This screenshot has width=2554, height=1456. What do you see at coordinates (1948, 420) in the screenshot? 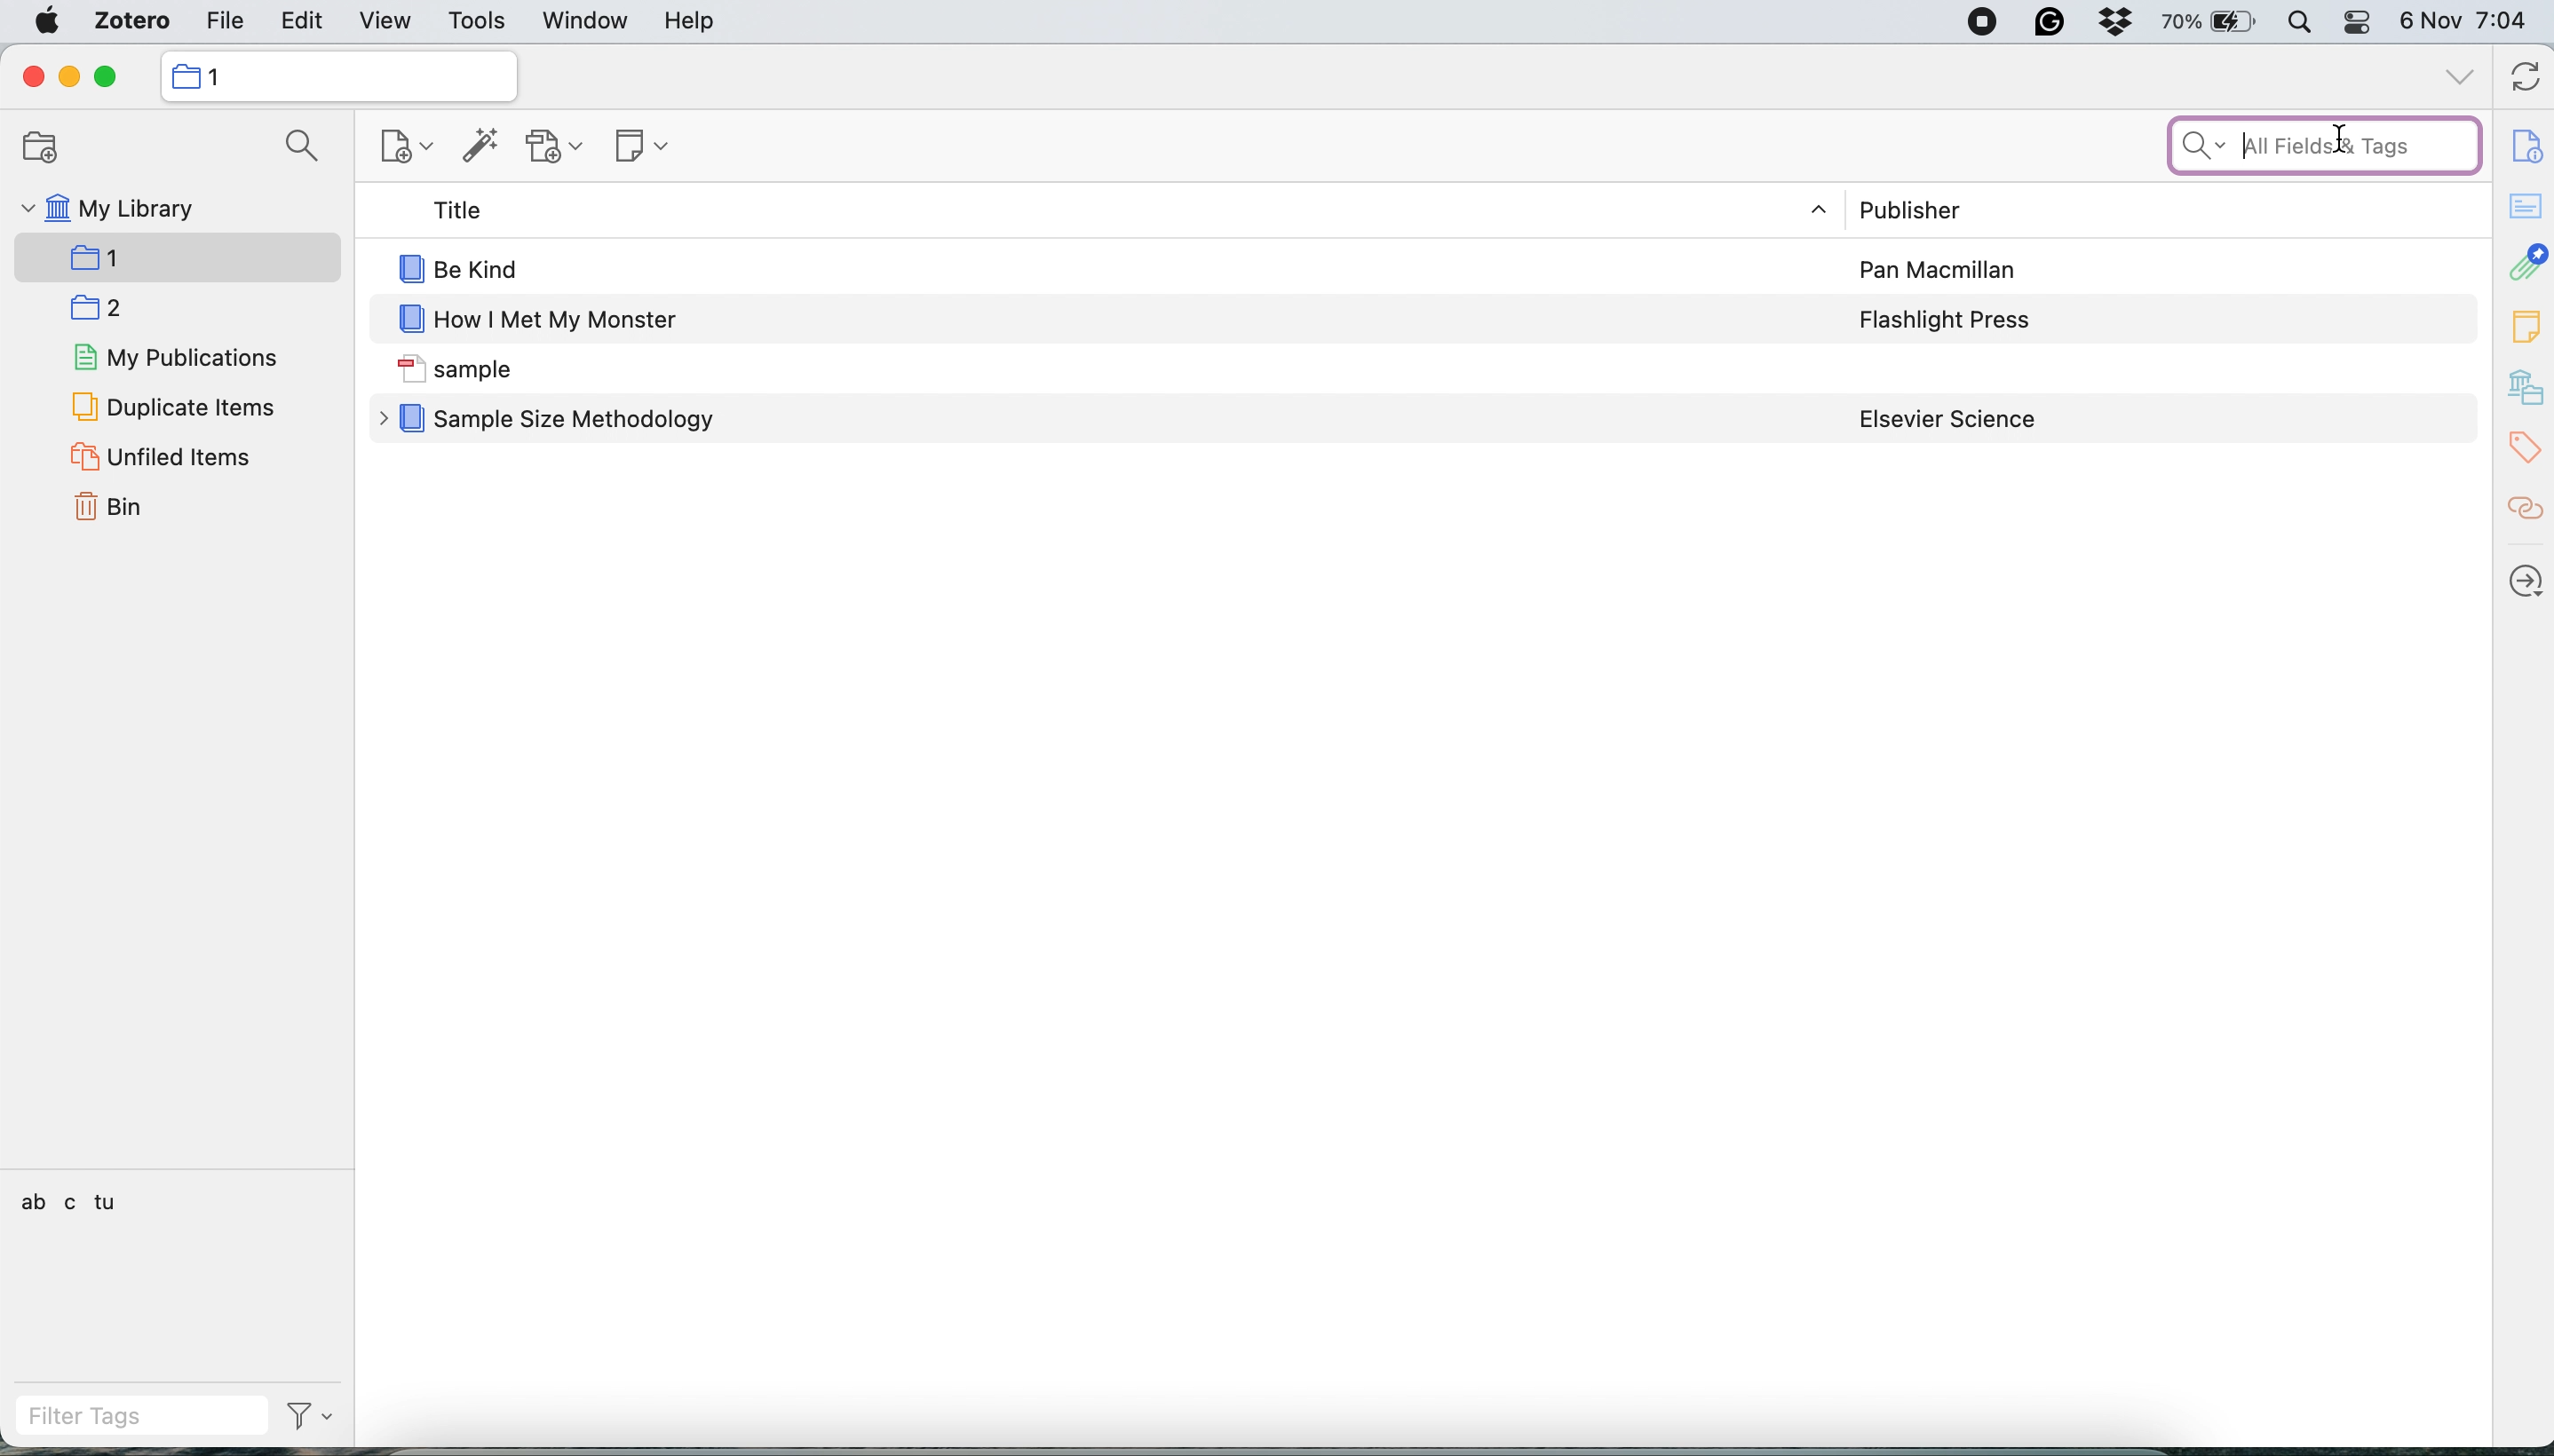
I see `Elsevier Science` at bounding box center [1948, 420].